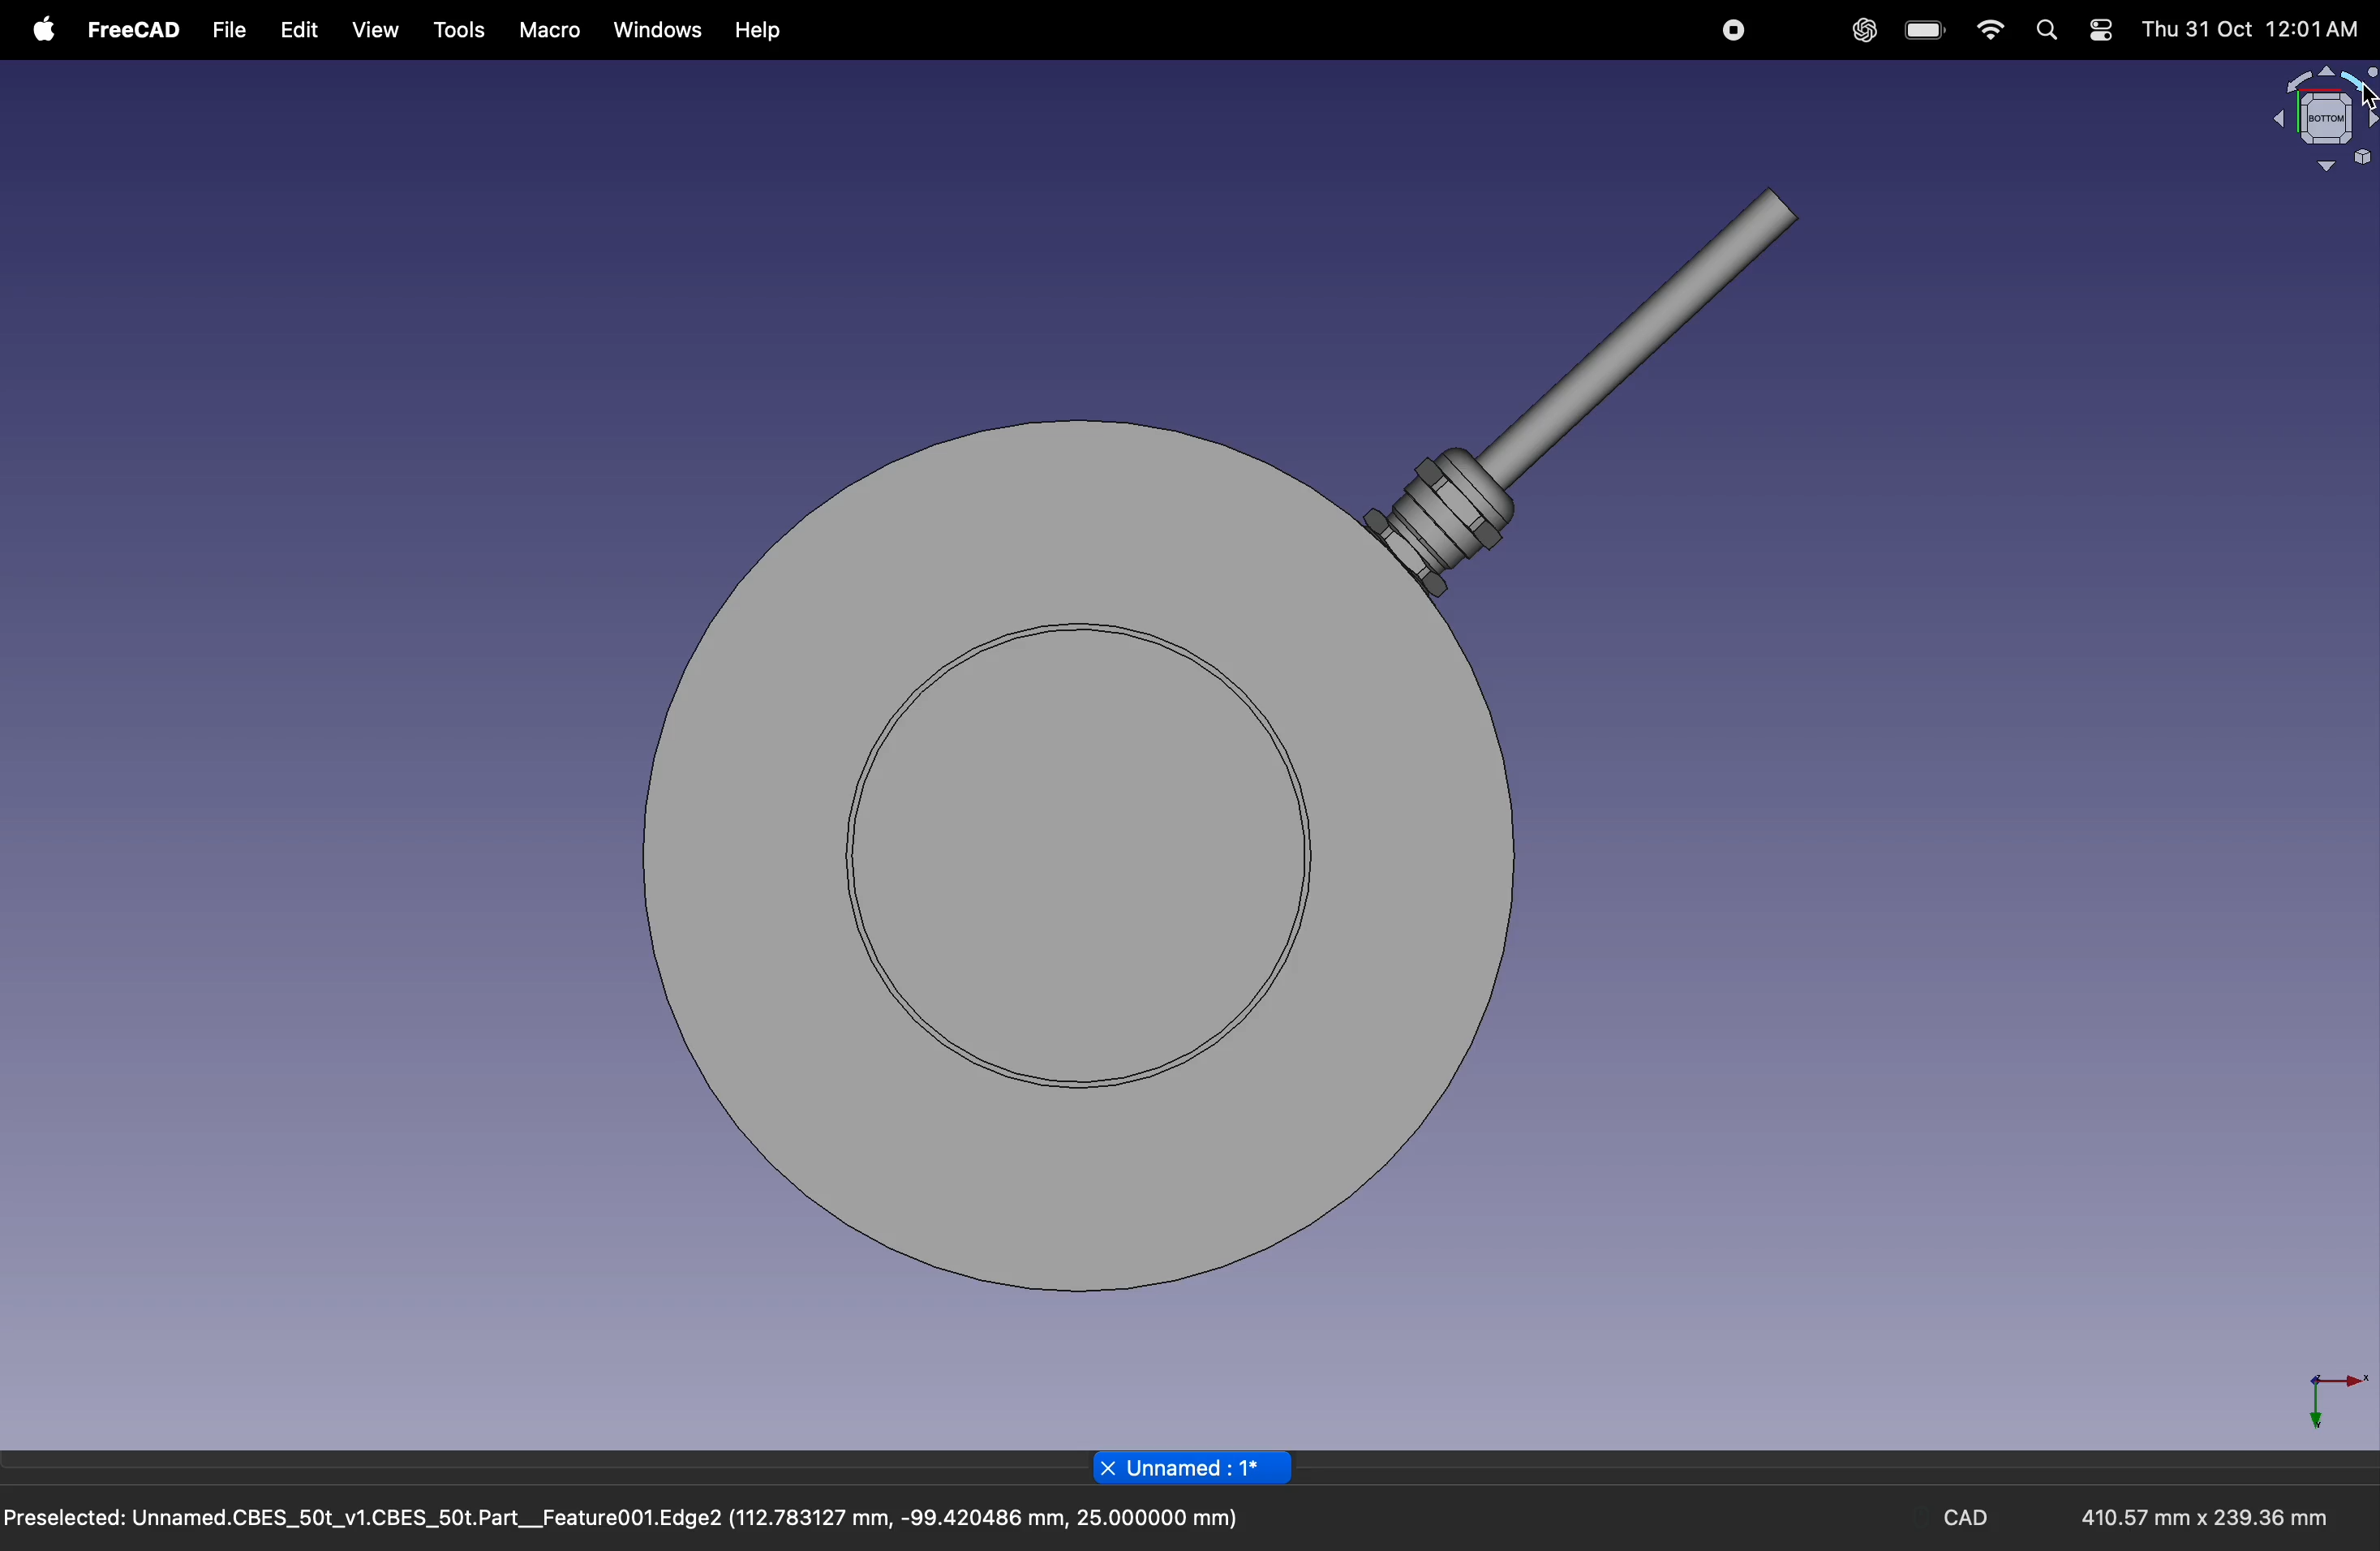 This screenshot has width=2380, height=1551. I want to click on record, so click(1735, 32).